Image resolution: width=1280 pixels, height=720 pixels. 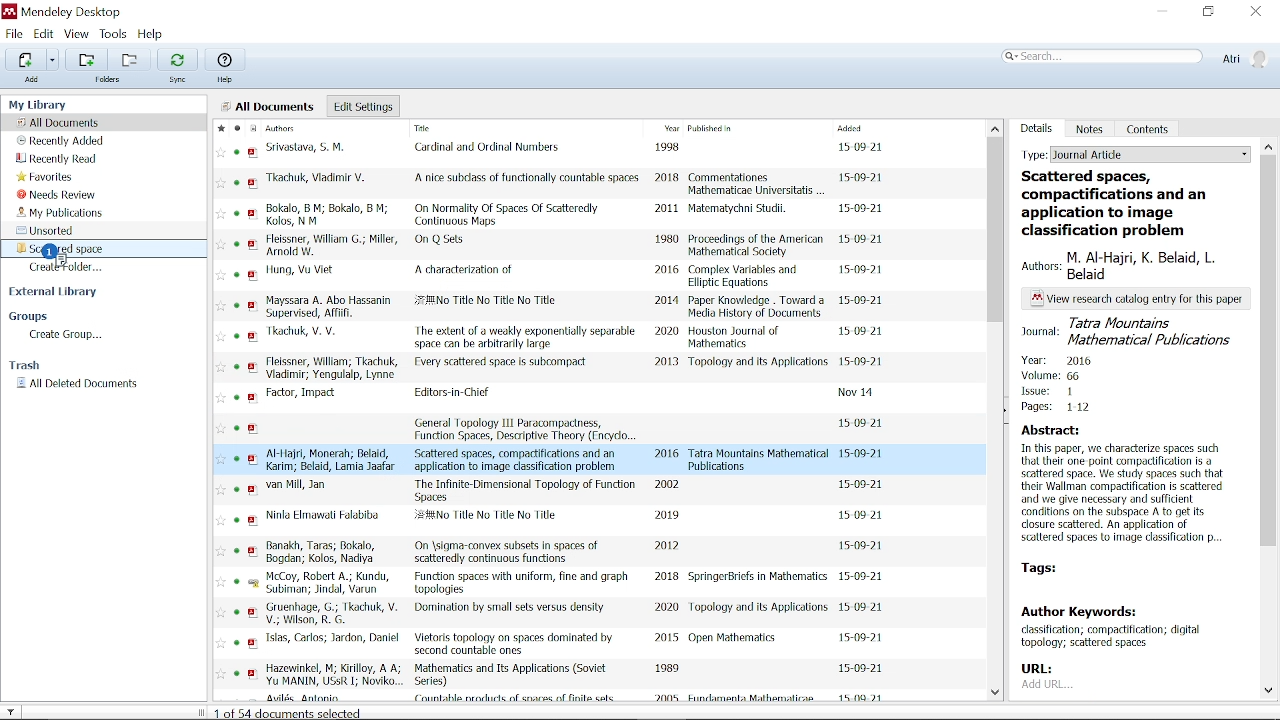 What do you see at coordinates (860, 147) in the screenshot?
I see `date` at bounding box center [860, 147].